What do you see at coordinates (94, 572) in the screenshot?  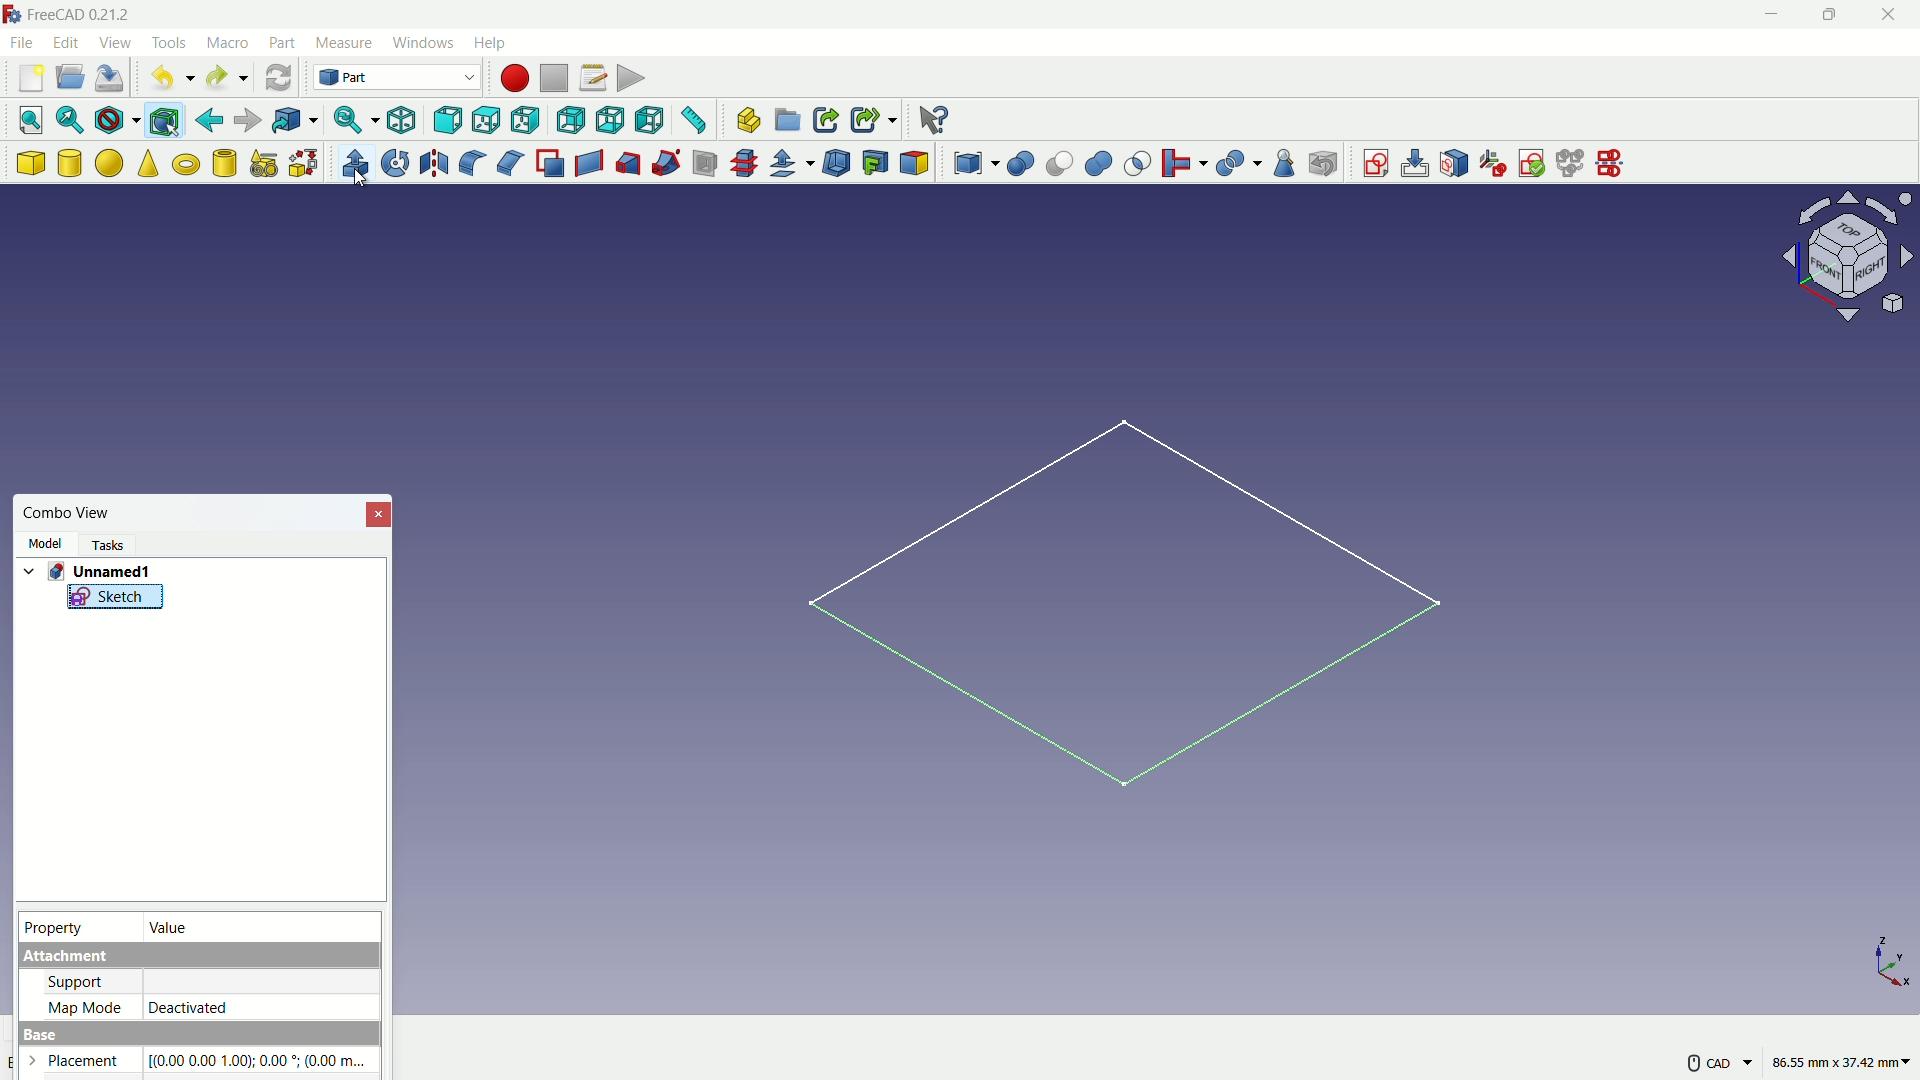 I see `Unnamed` at bounding box center [94, 572].